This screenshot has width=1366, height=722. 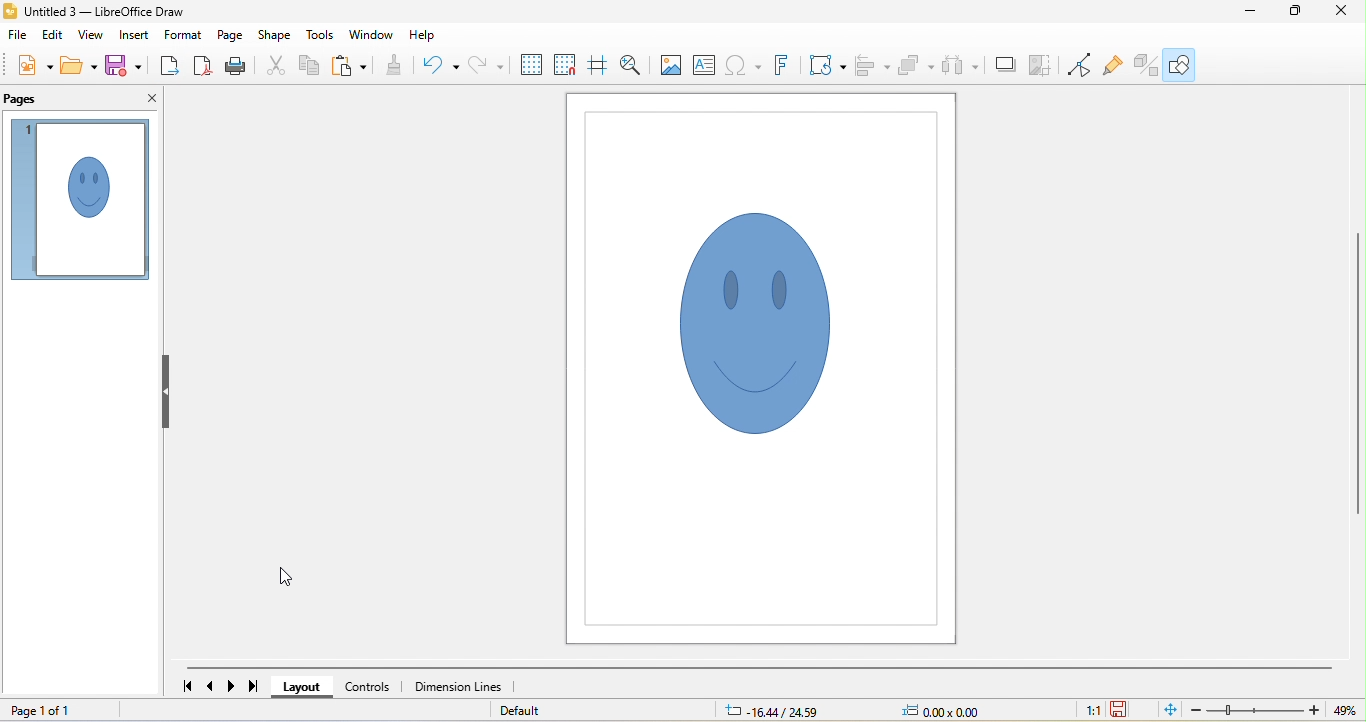 I want to click on snap to grid, so click(x=563, y=64).